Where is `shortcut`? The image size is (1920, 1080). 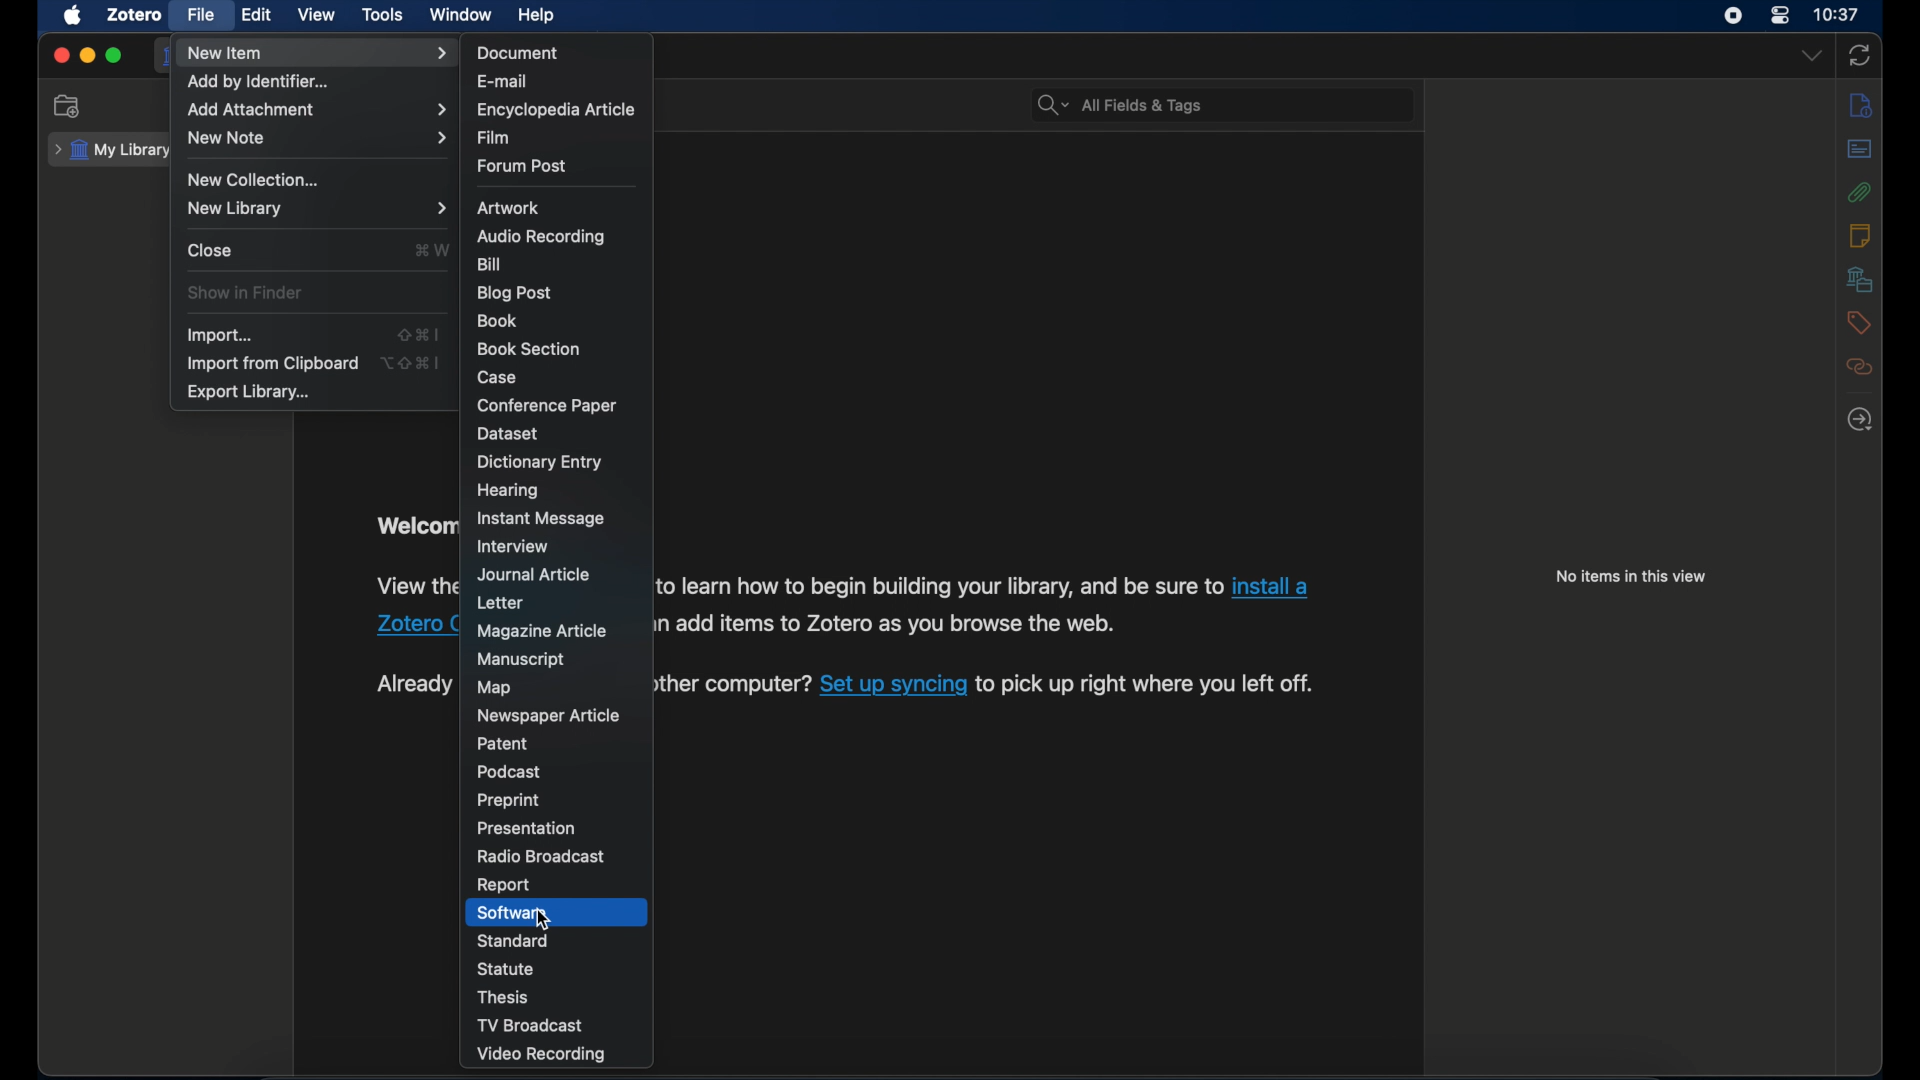 shortcut is located at coordinates (419, 334).